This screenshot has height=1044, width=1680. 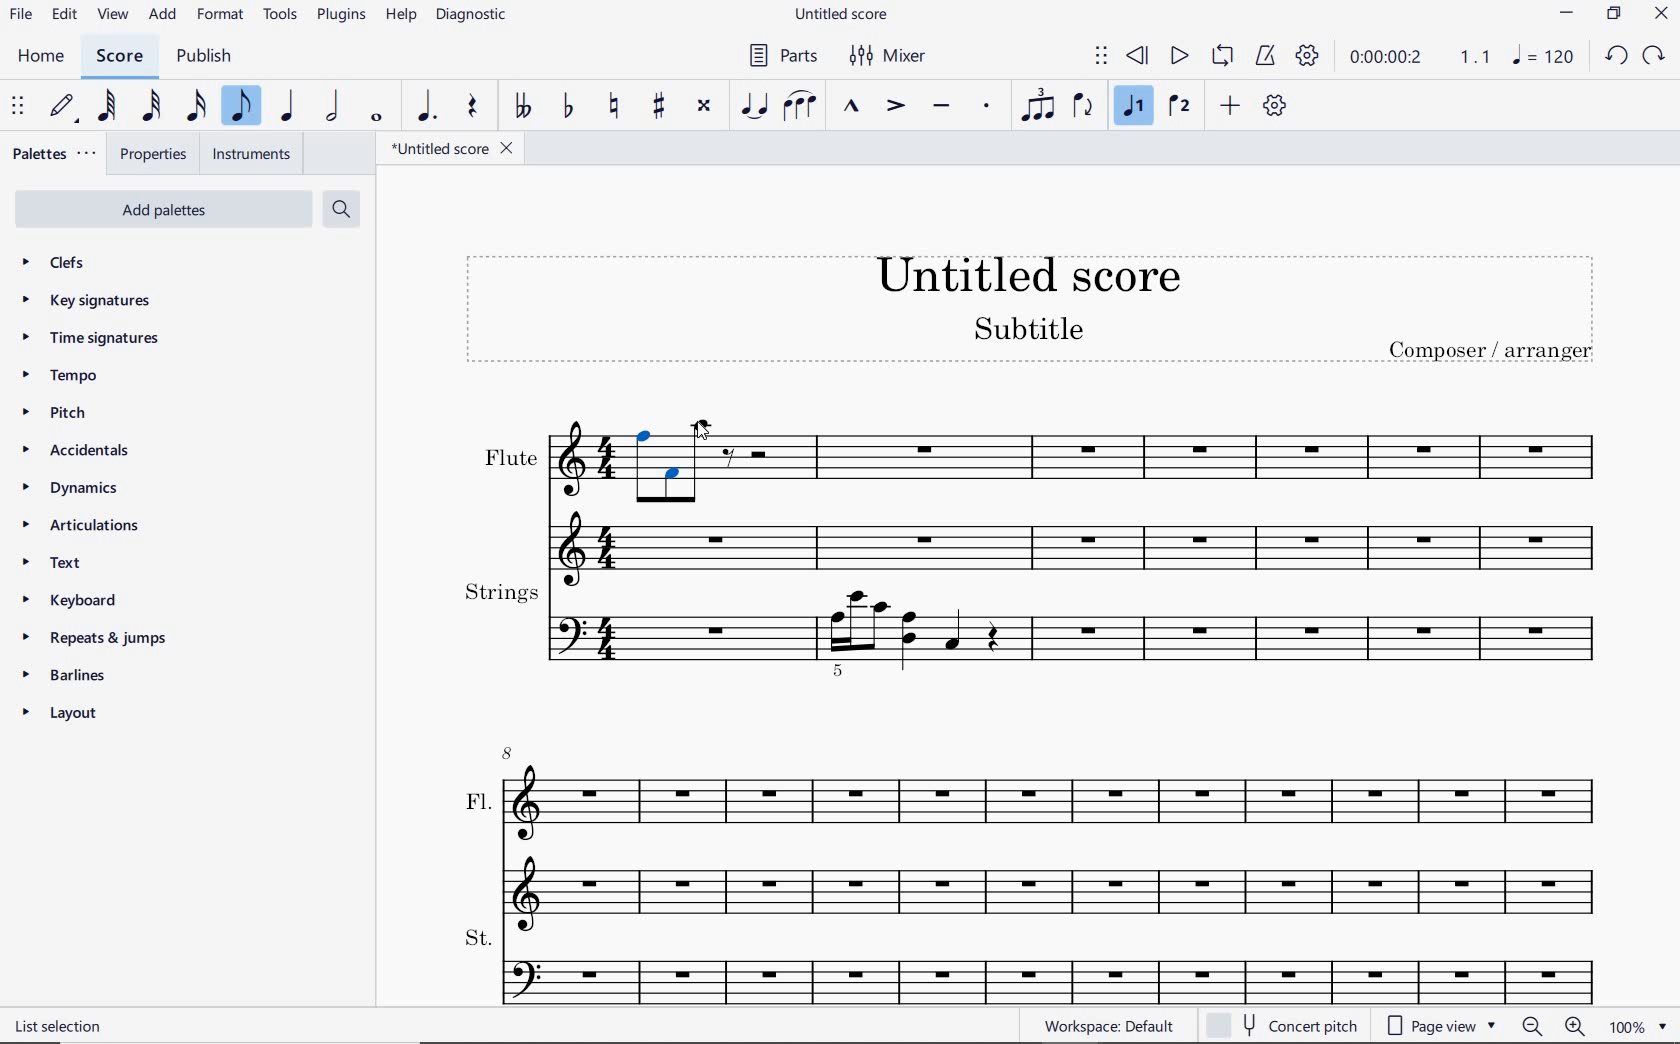 I want to click on home, so click(x=45, y=58).